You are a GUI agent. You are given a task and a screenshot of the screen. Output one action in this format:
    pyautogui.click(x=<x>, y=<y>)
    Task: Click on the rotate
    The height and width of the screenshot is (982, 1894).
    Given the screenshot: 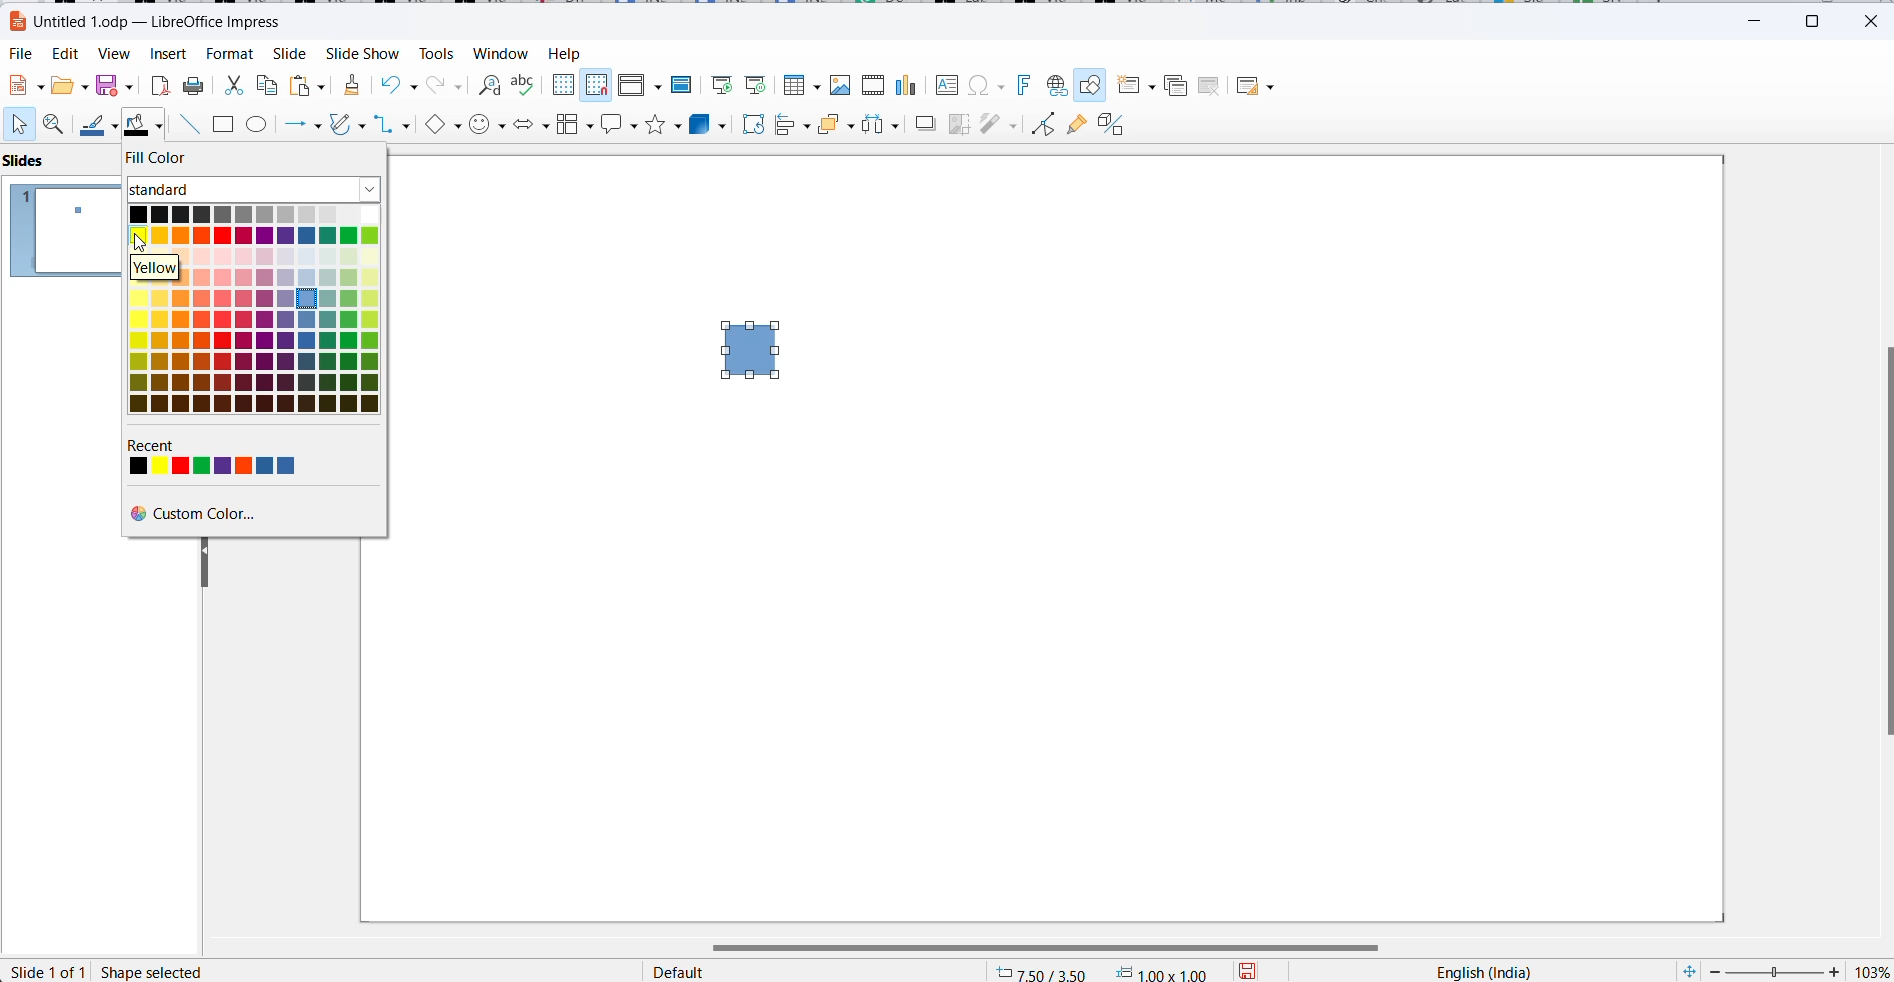 What is the action you would take?
    pyautogui.click(x=750, y=125)
    